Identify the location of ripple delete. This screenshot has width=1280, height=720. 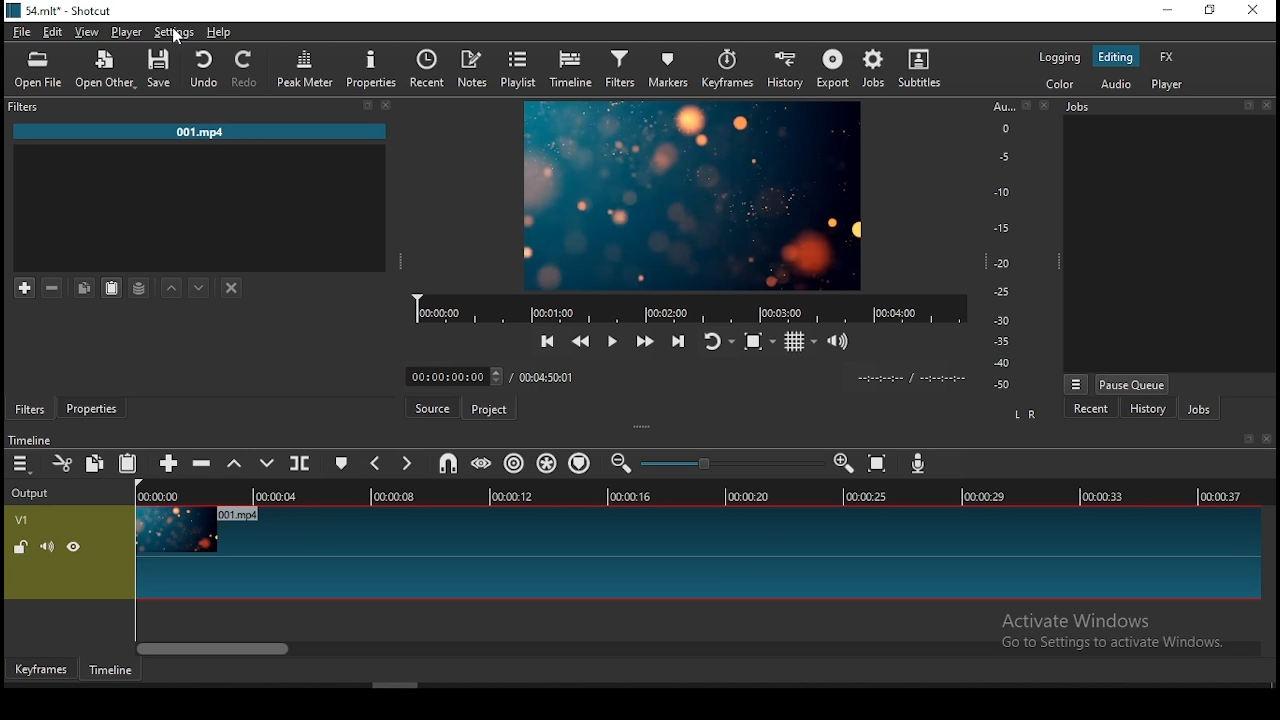
(201, 462).